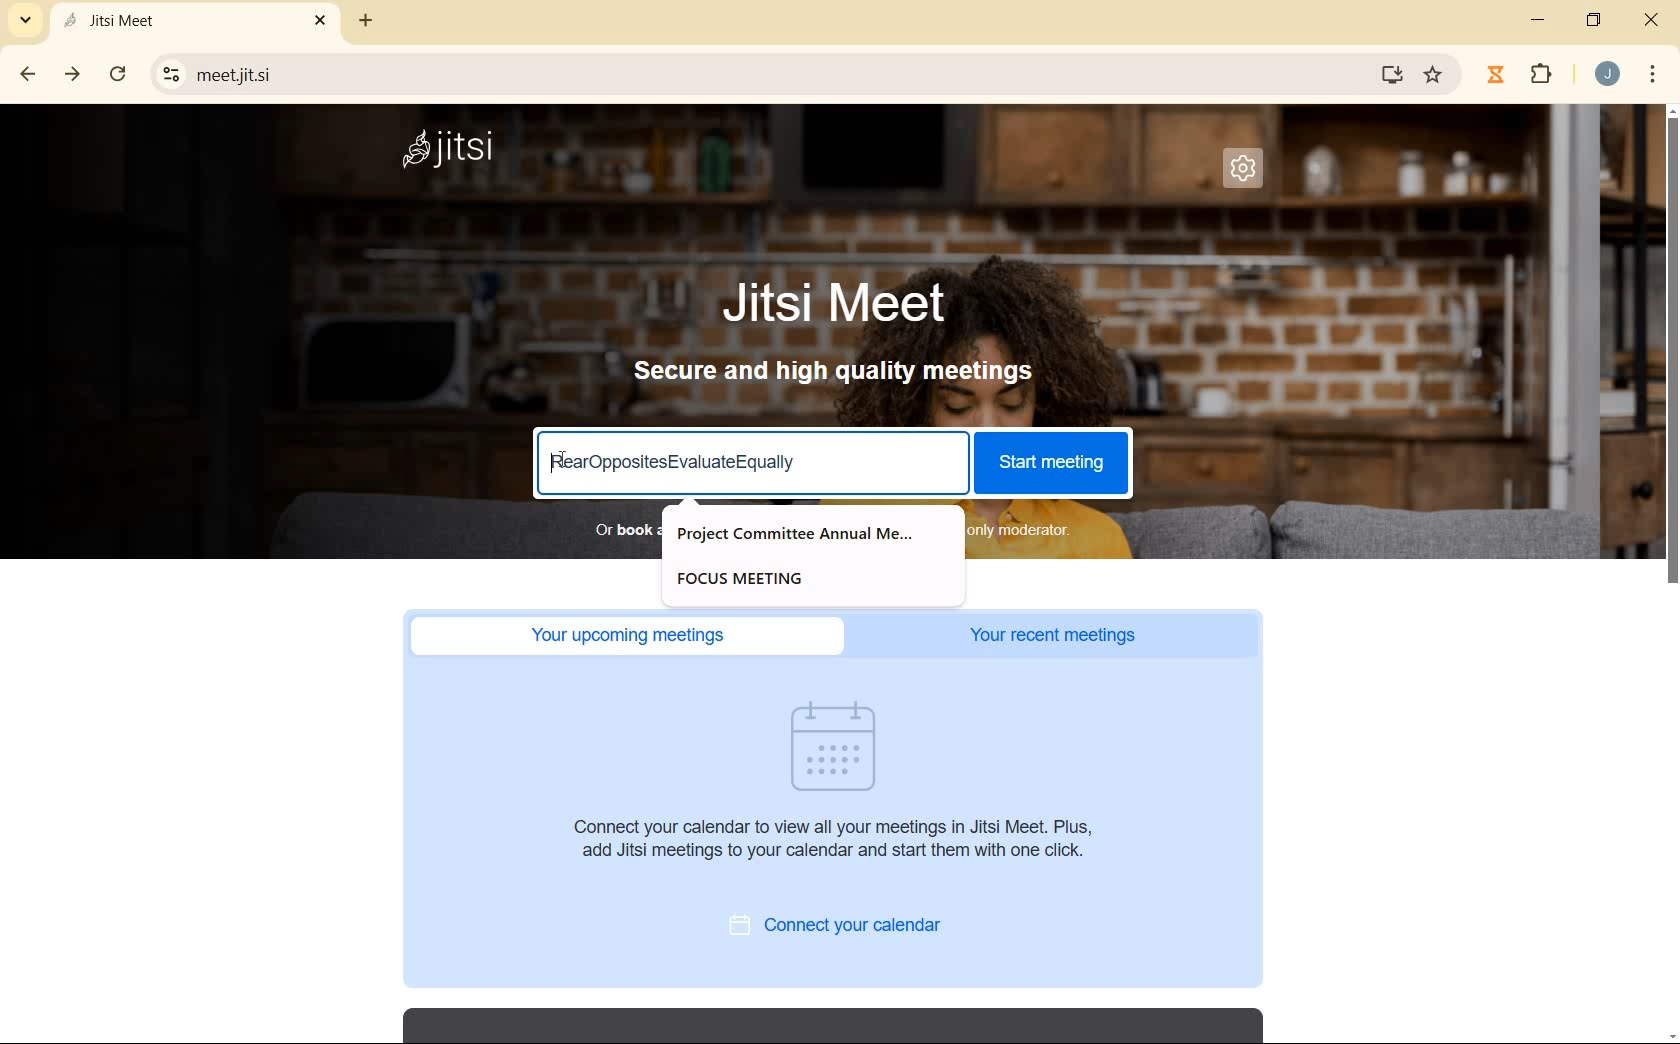 This screenshot has height=1044, width=1680. What do you see at coordinates (842, 744) in the screenshot?
I see `Visual Element` at bounding box center [842, 744].